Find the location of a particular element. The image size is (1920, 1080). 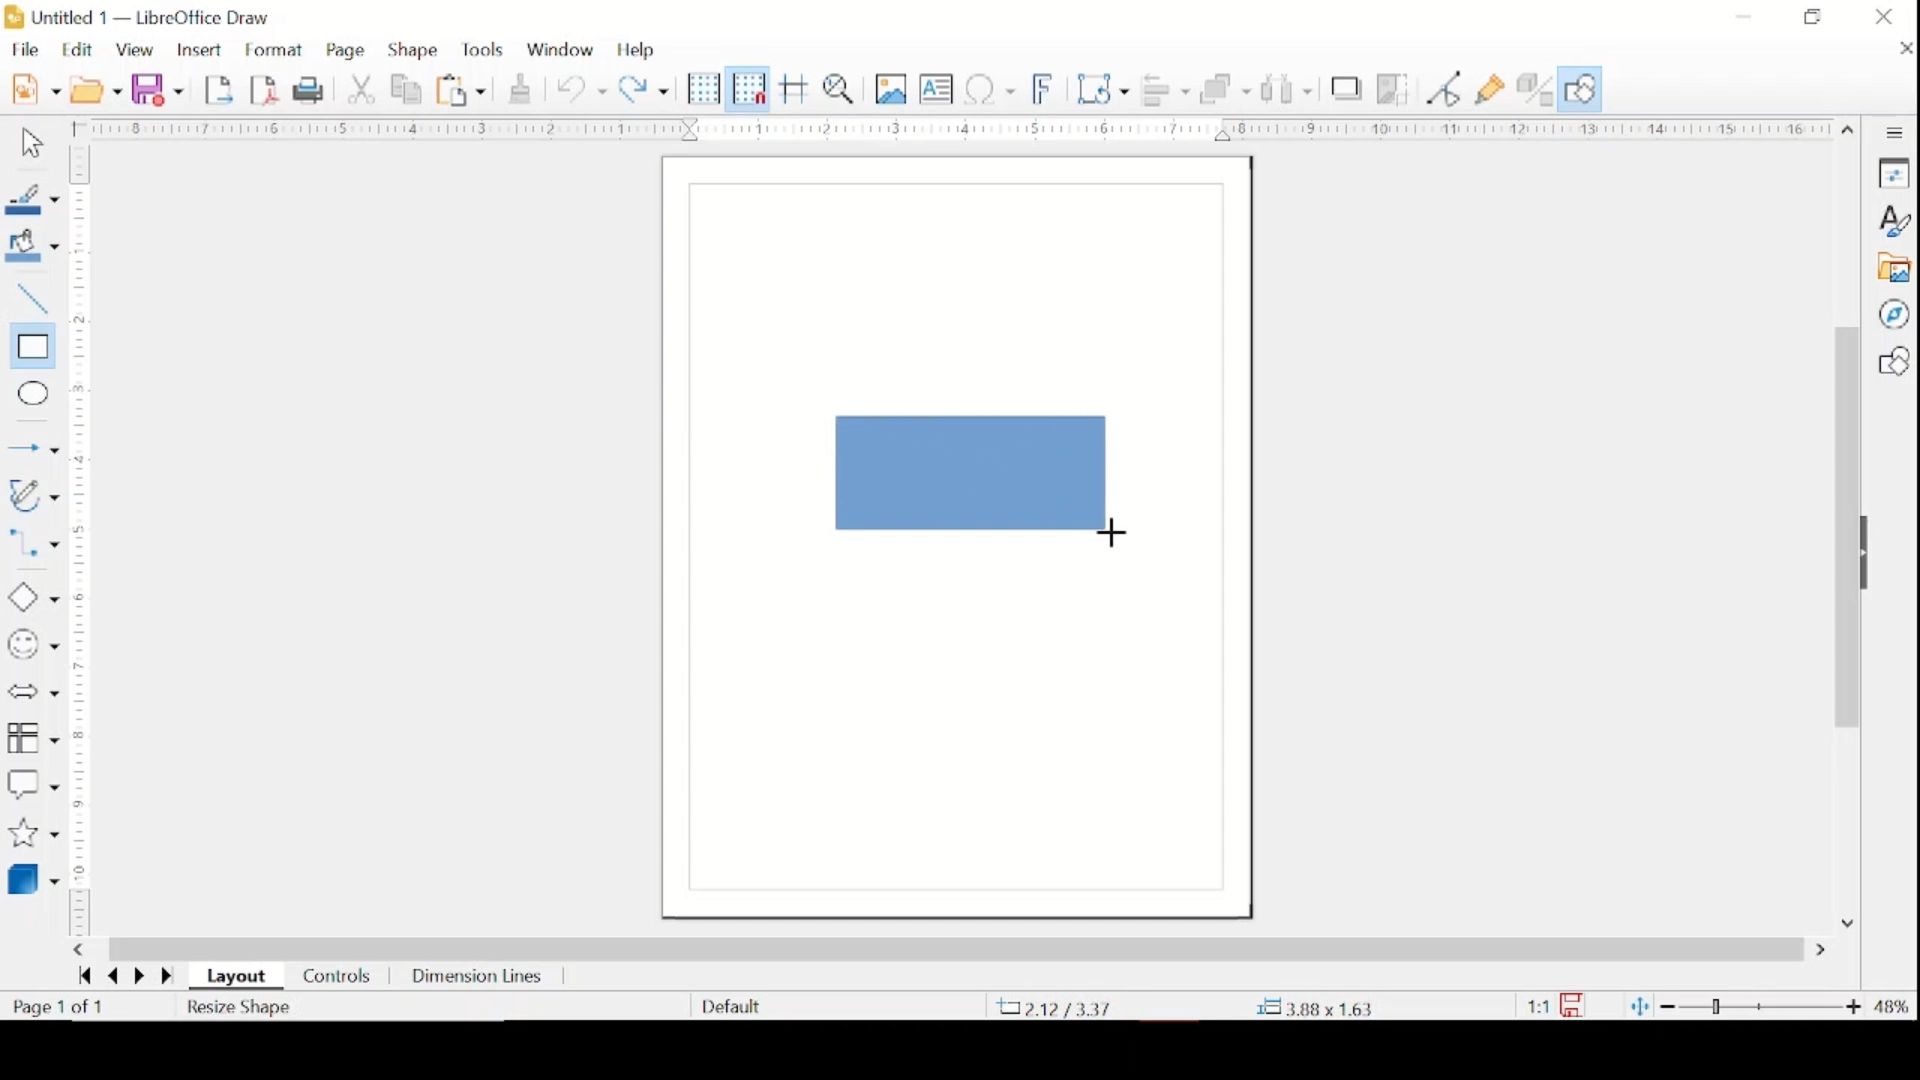

shape is located at coordinates (414, 50).